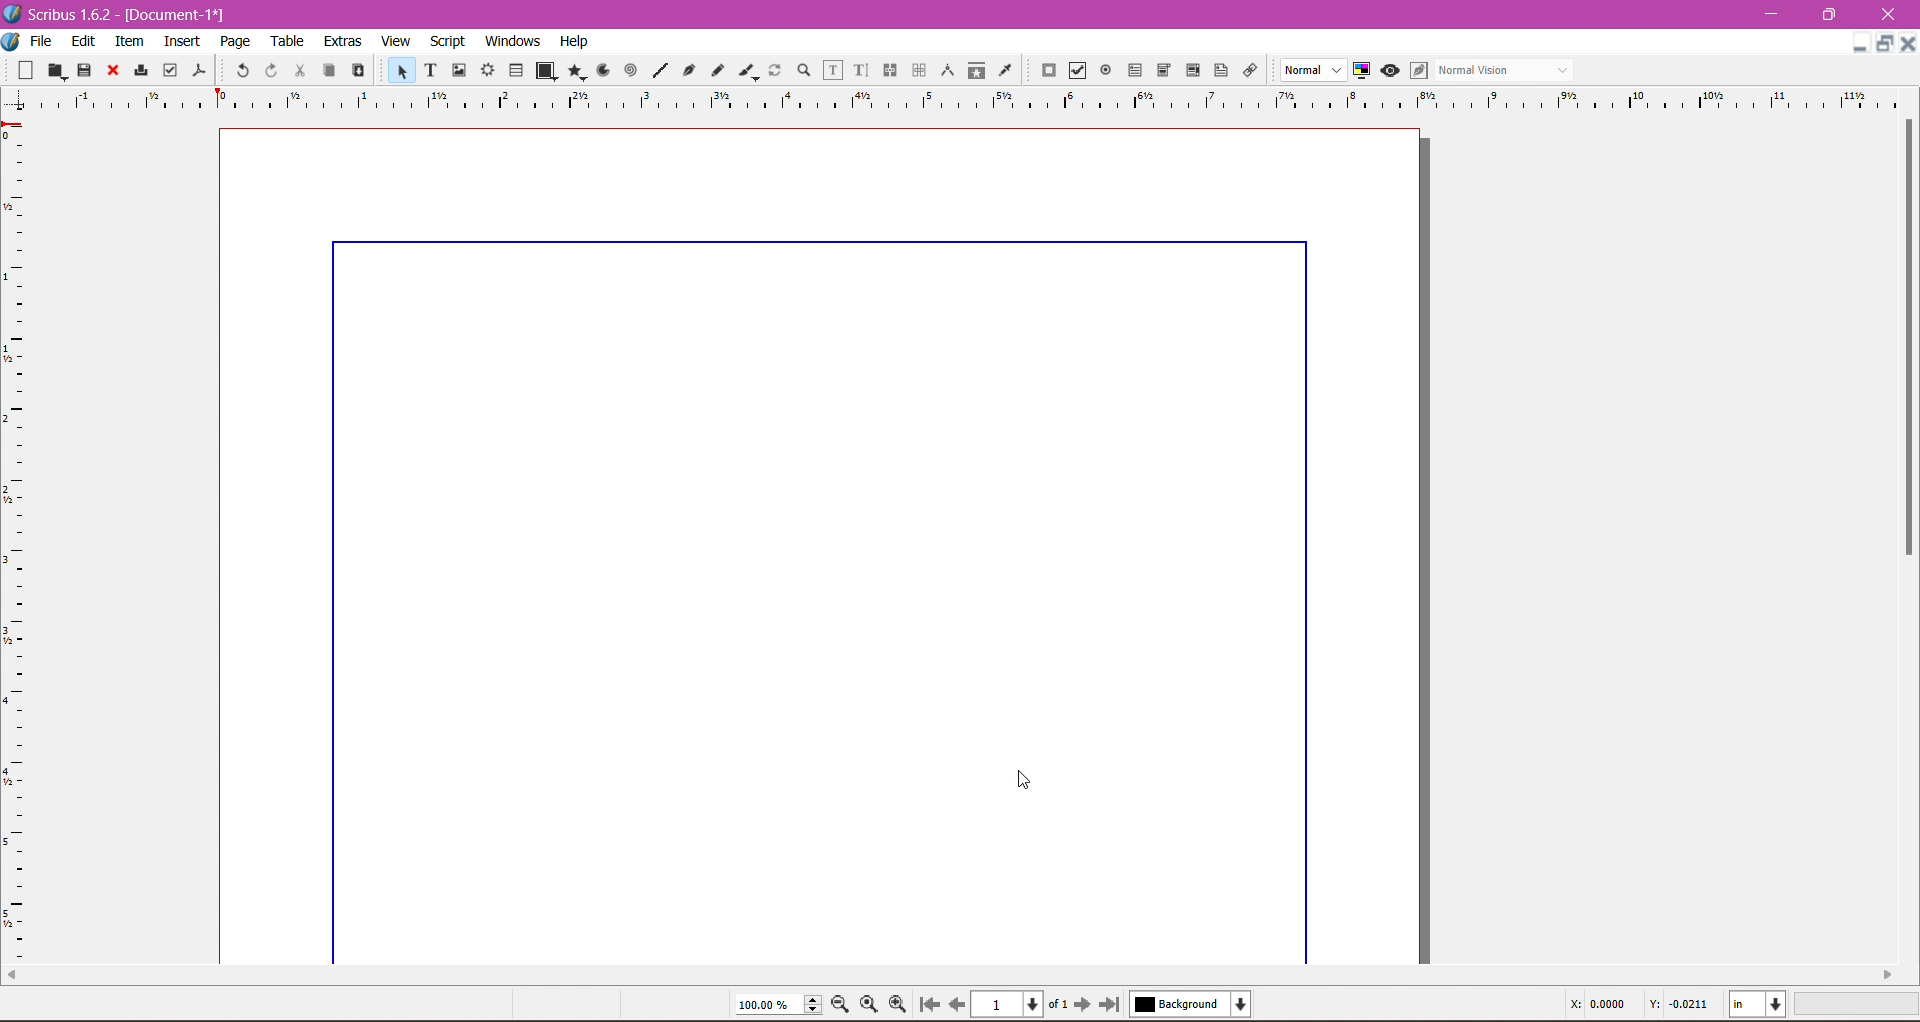 Image resolution: width=1920 pixels, height=1022 pixels. Describe the element at coordinates (85, 68) in the screenshot. I see `Save` at that location.